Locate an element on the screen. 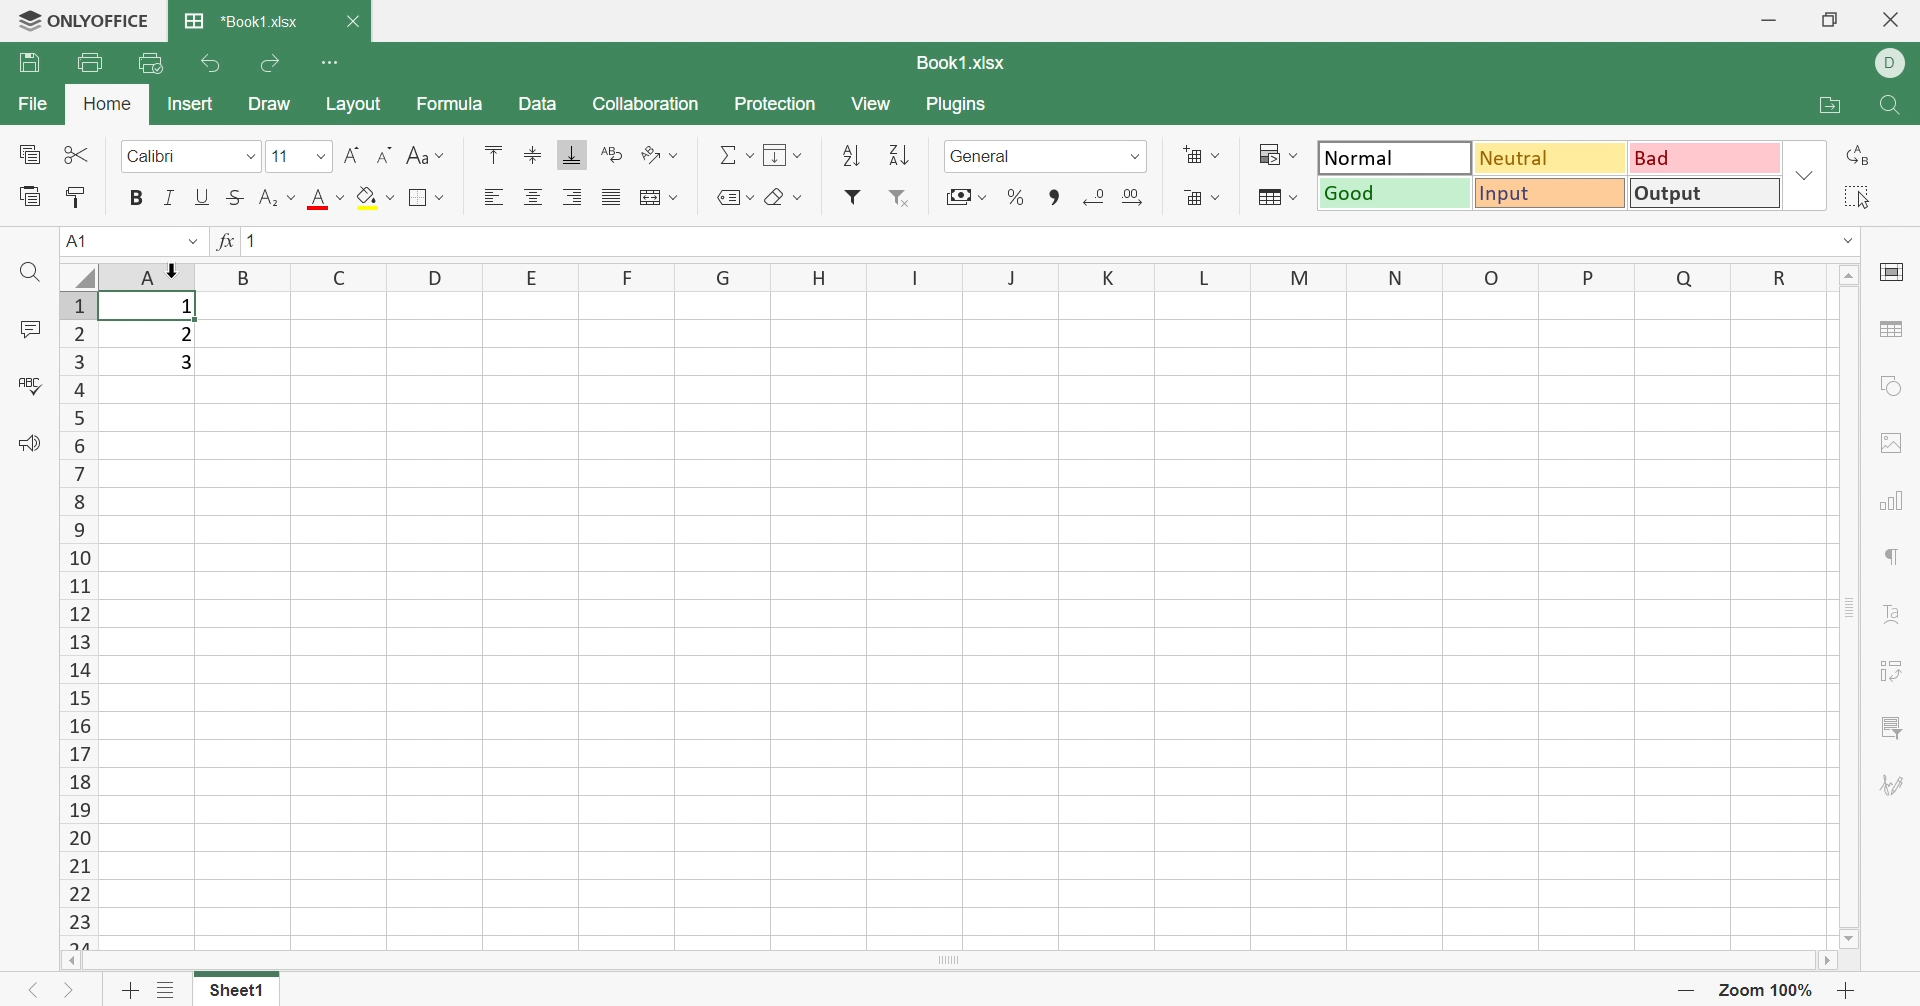  View is located at coordinates (871, 104).